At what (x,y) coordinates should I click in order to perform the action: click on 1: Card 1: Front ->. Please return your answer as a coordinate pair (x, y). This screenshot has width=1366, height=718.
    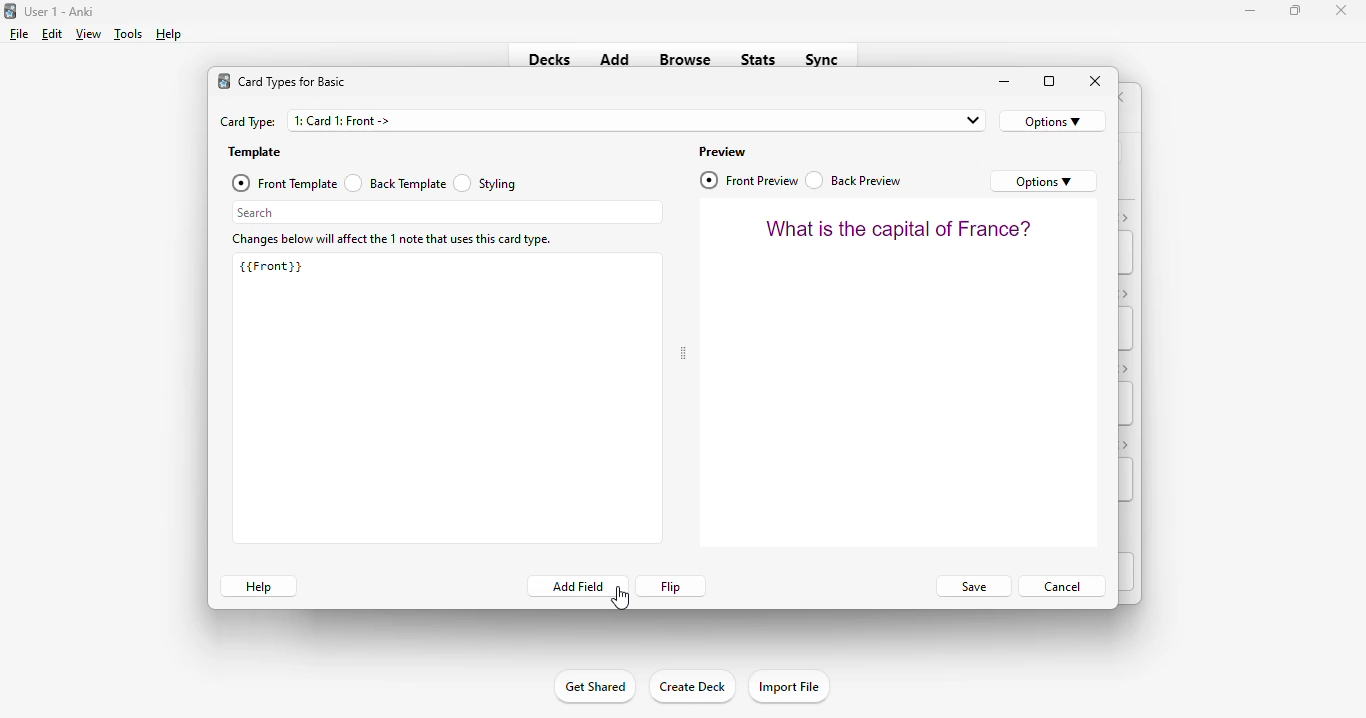
    Looking at the image, I should click on (637, 120).